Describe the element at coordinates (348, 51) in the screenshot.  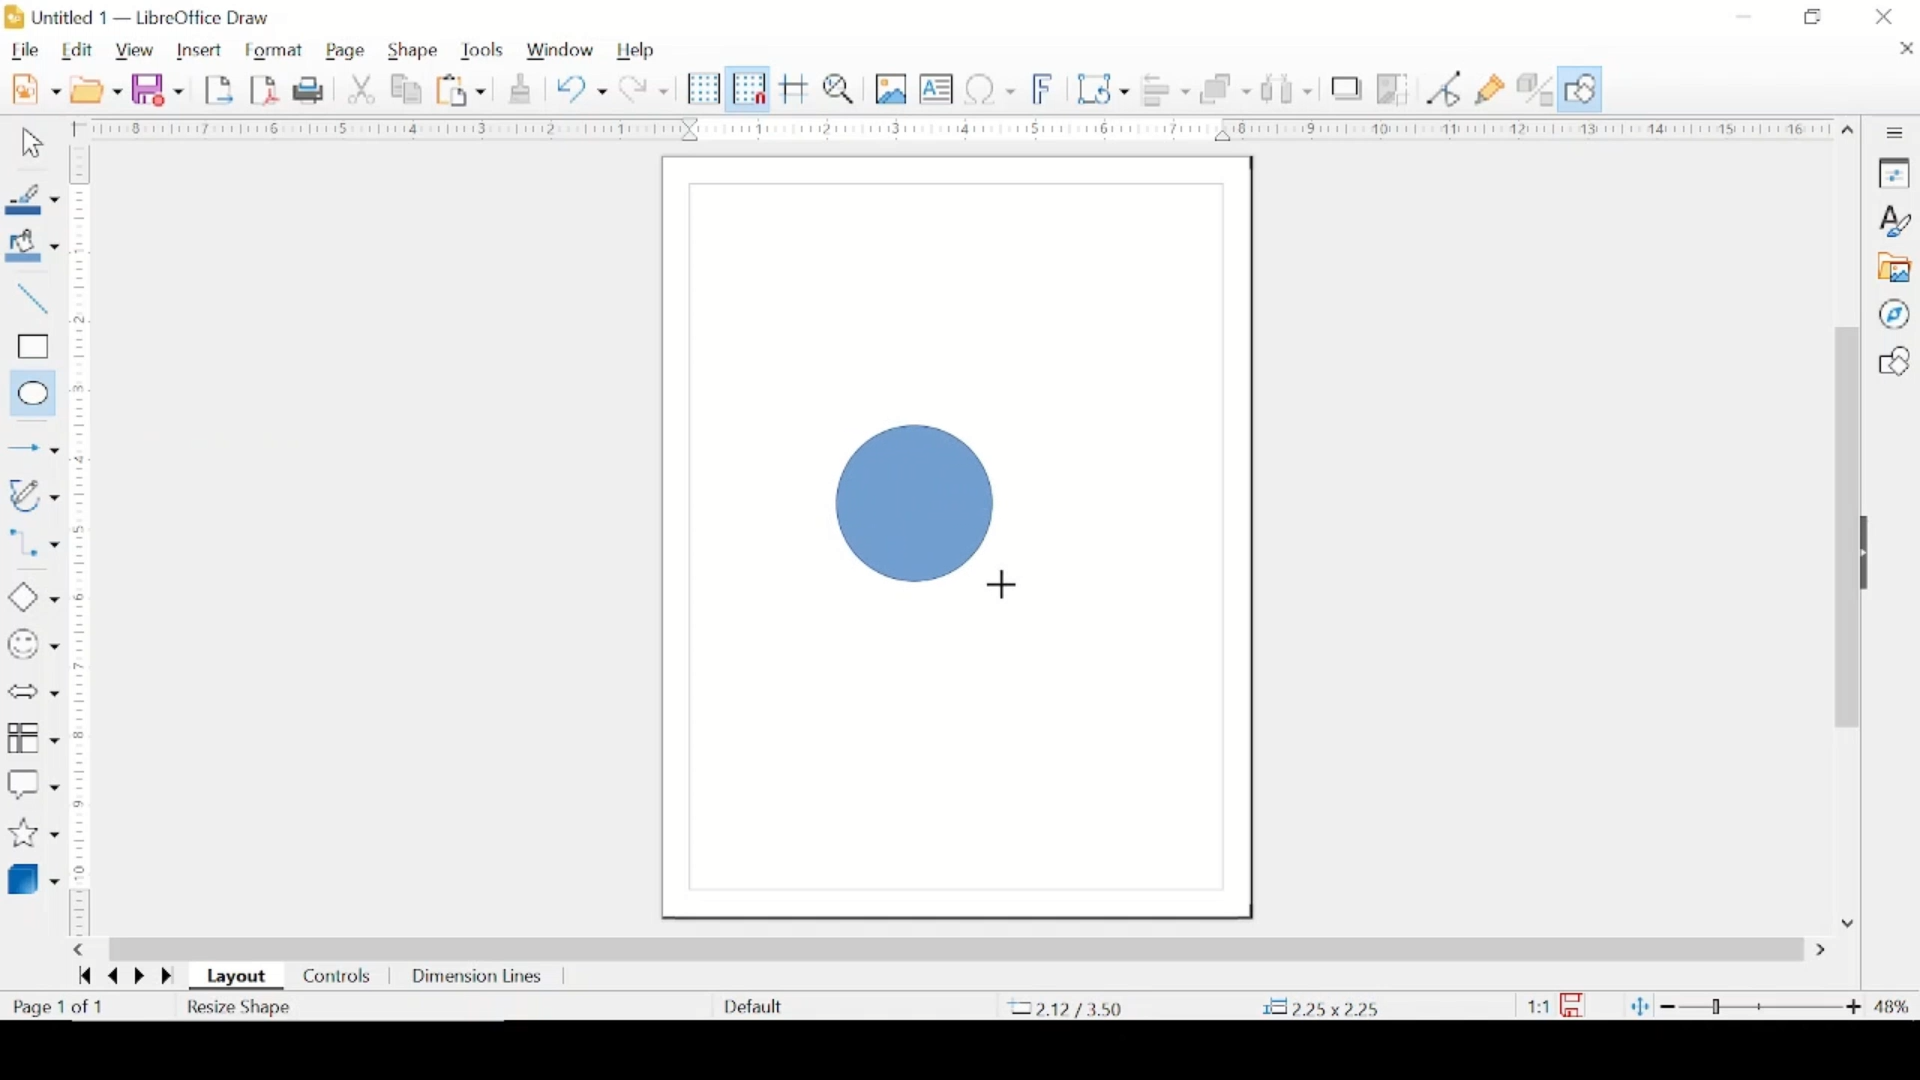
I see `page` at that location.